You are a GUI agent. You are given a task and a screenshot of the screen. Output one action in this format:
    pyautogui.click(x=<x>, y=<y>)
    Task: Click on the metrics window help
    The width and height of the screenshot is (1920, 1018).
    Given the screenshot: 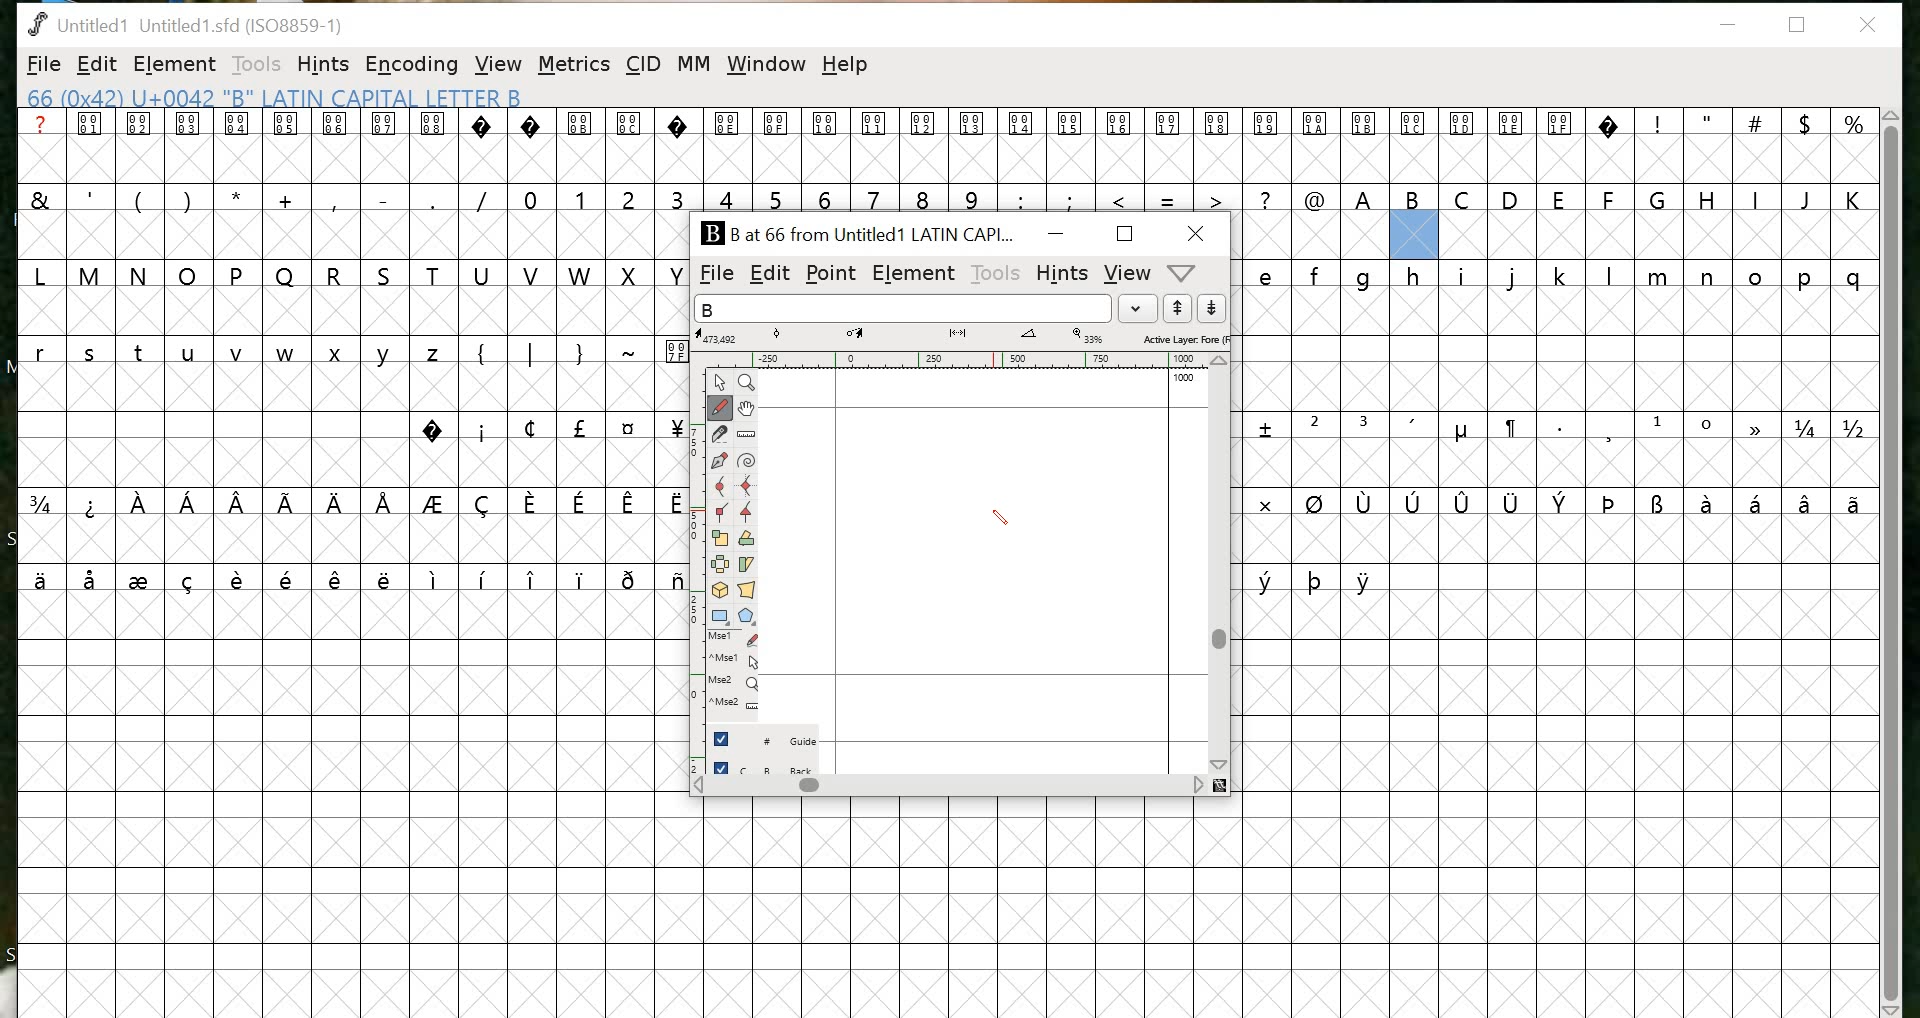 What is the action you would take?
    pyautogui.click(x=1183, y=273)
    